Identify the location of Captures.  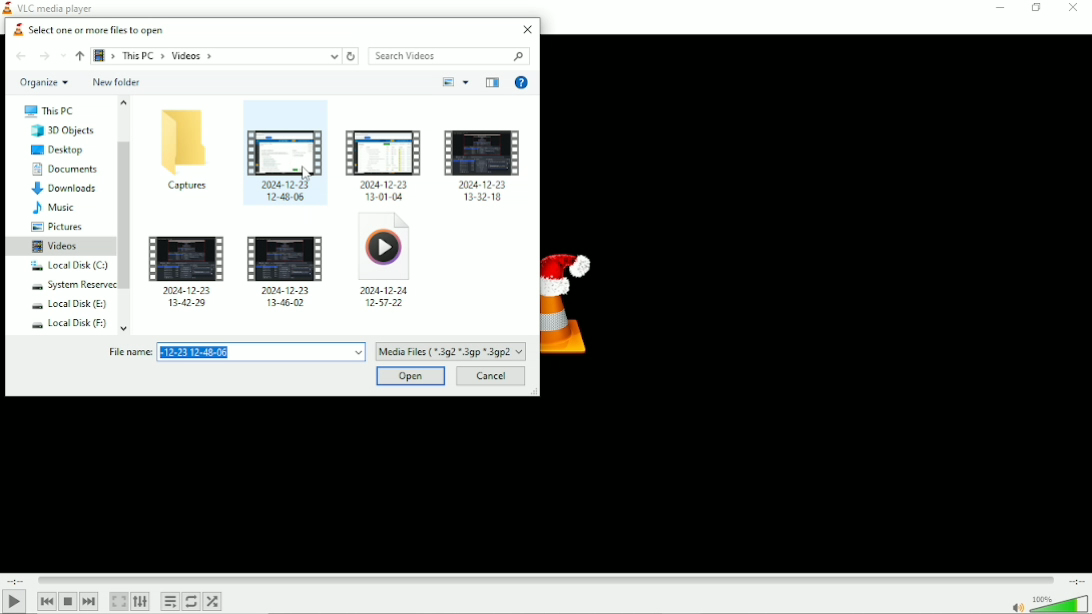
(185, 151).